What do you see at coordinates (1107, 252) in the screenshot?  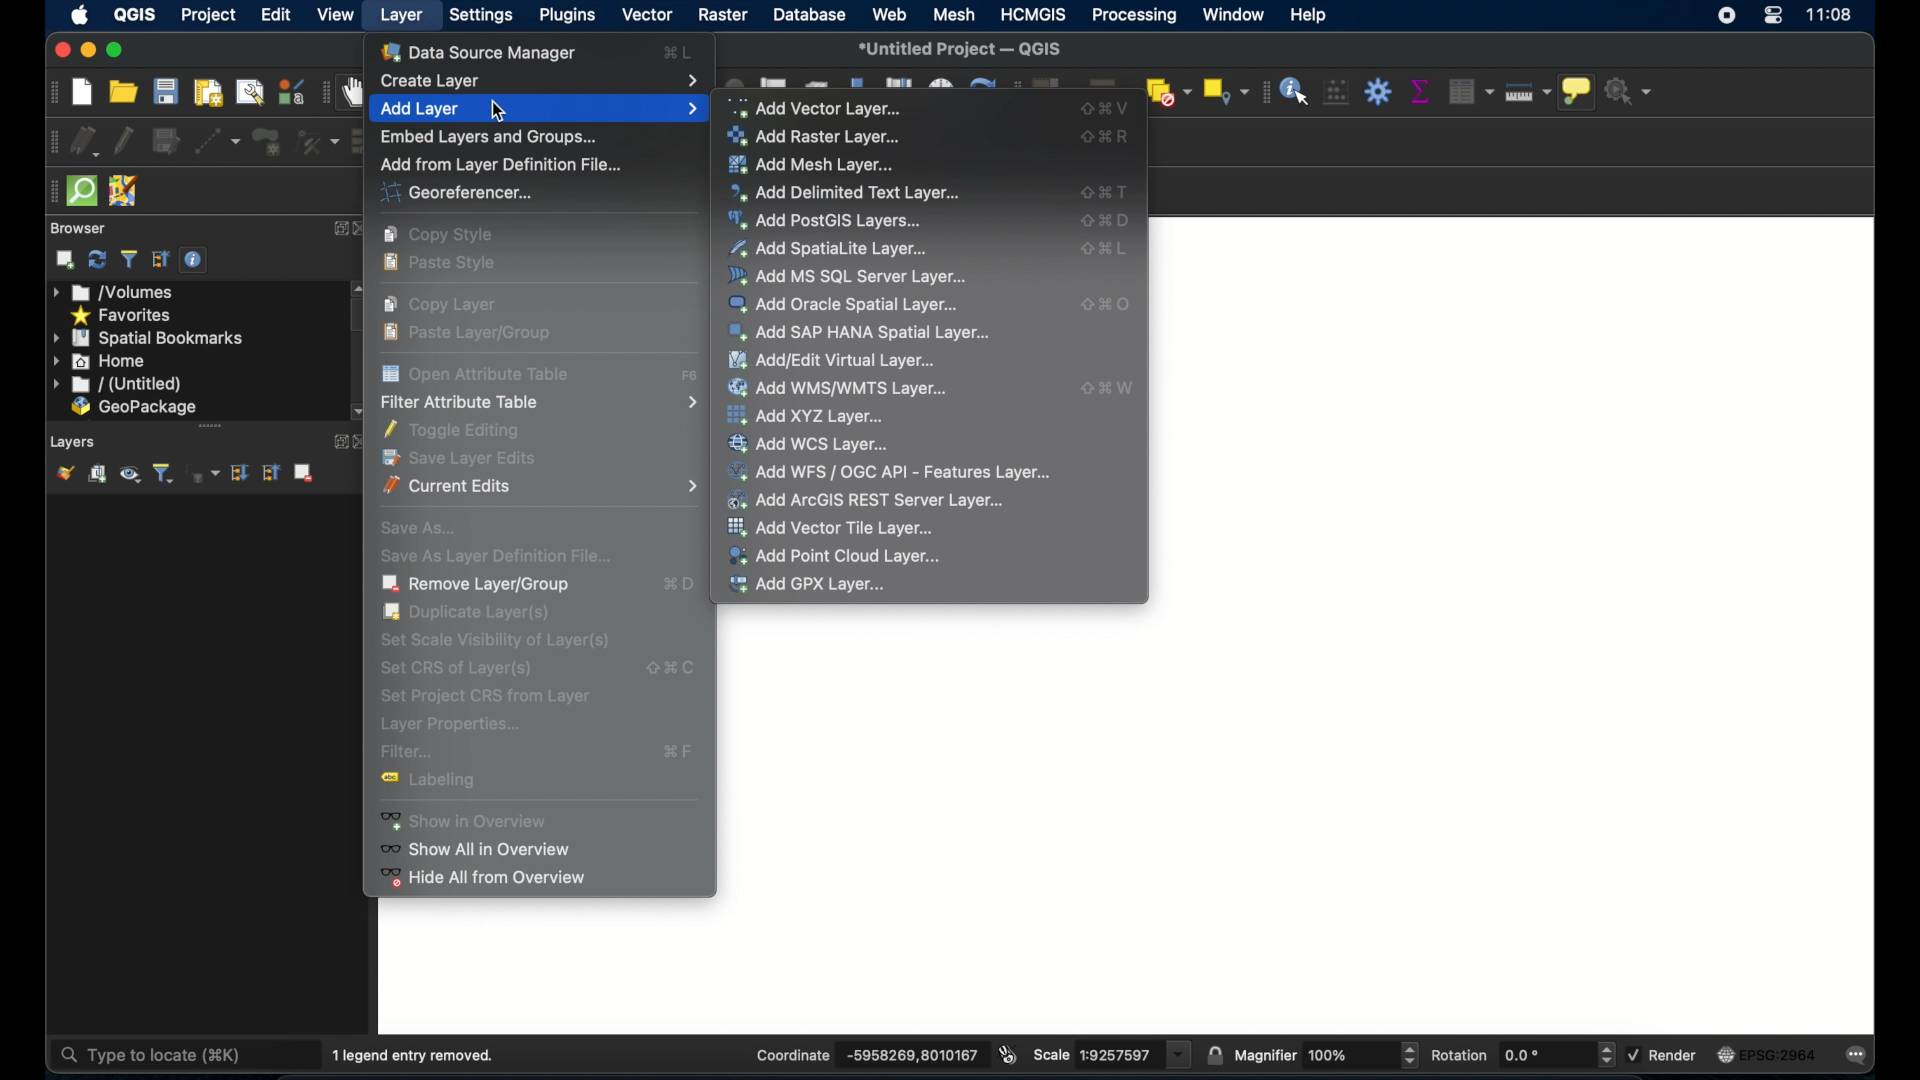 I see `add spatiallite layer shortcut` at bounding box center [1107, 252].